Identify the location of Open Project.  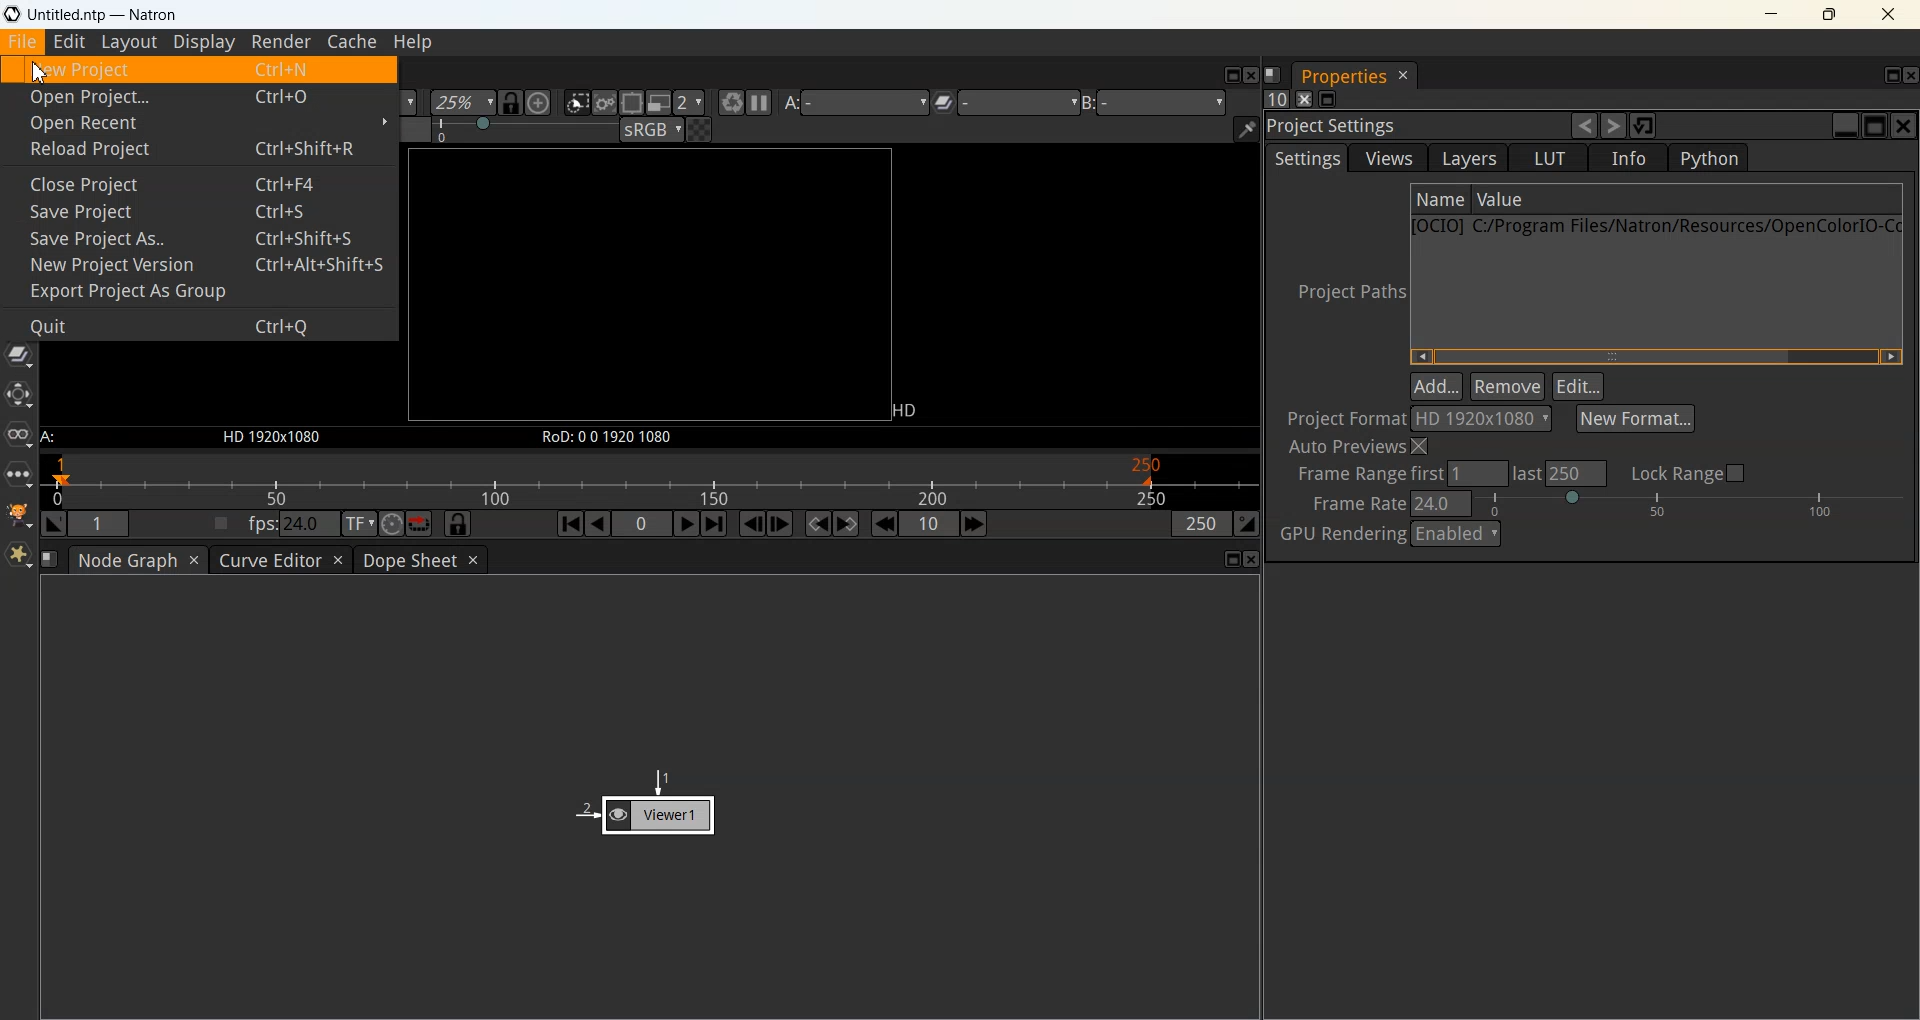
(196, 96).